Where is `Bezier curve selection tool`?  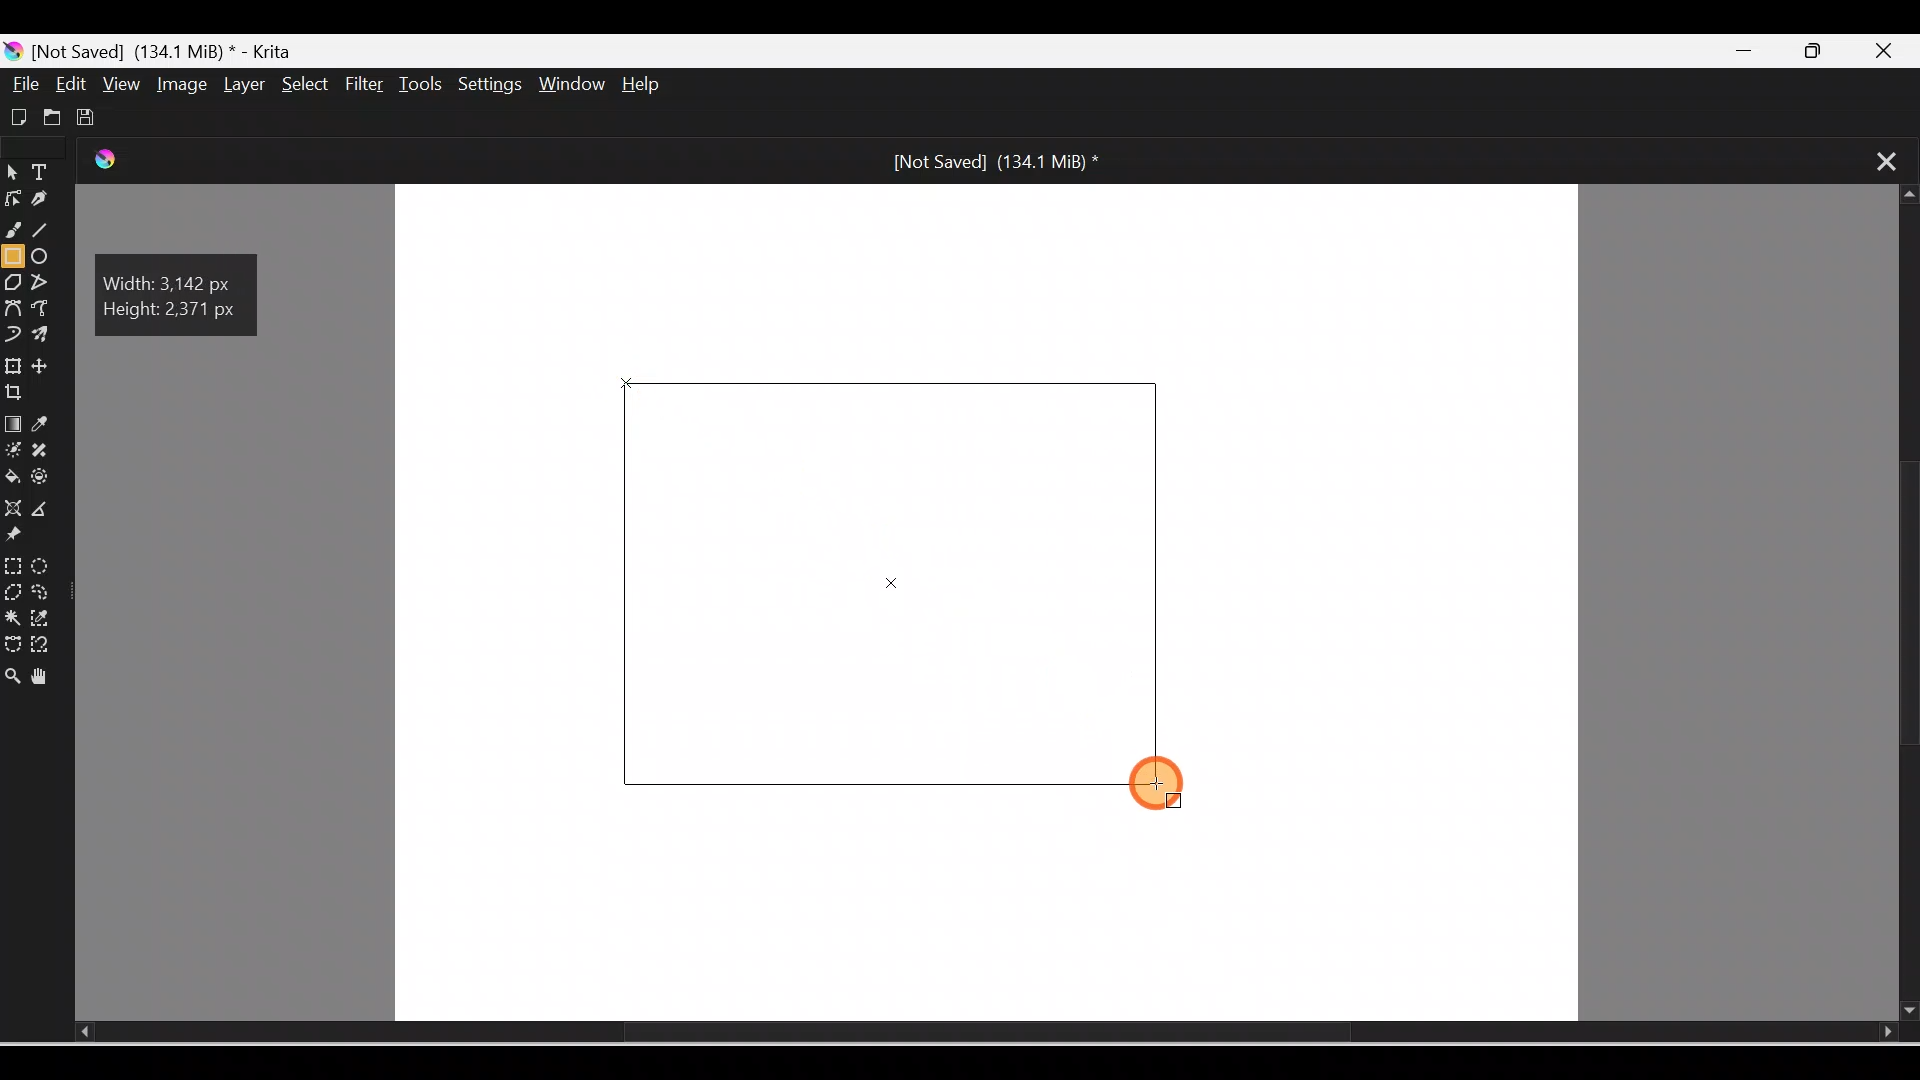 Bezier curve selection tool is located at coordinates (12, 639).